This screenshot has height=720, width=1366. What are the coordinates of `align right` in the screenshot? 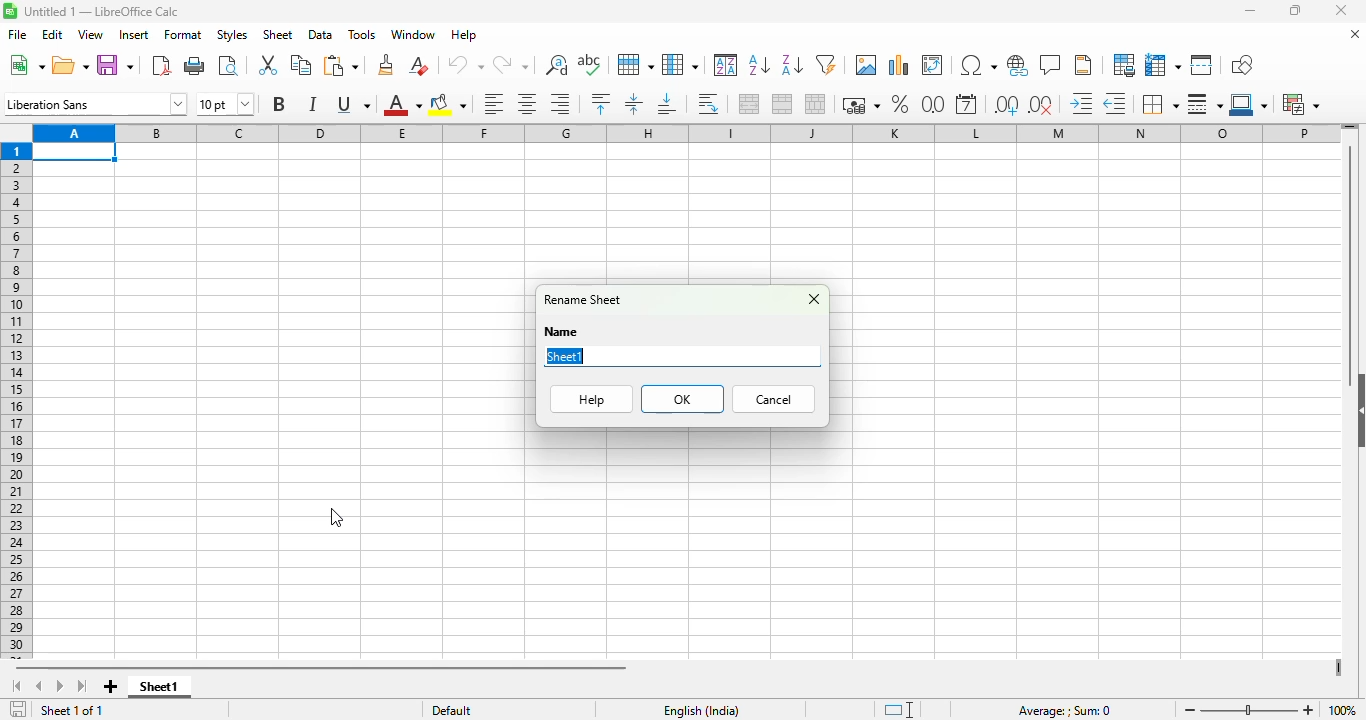 It's located at (560, 104).